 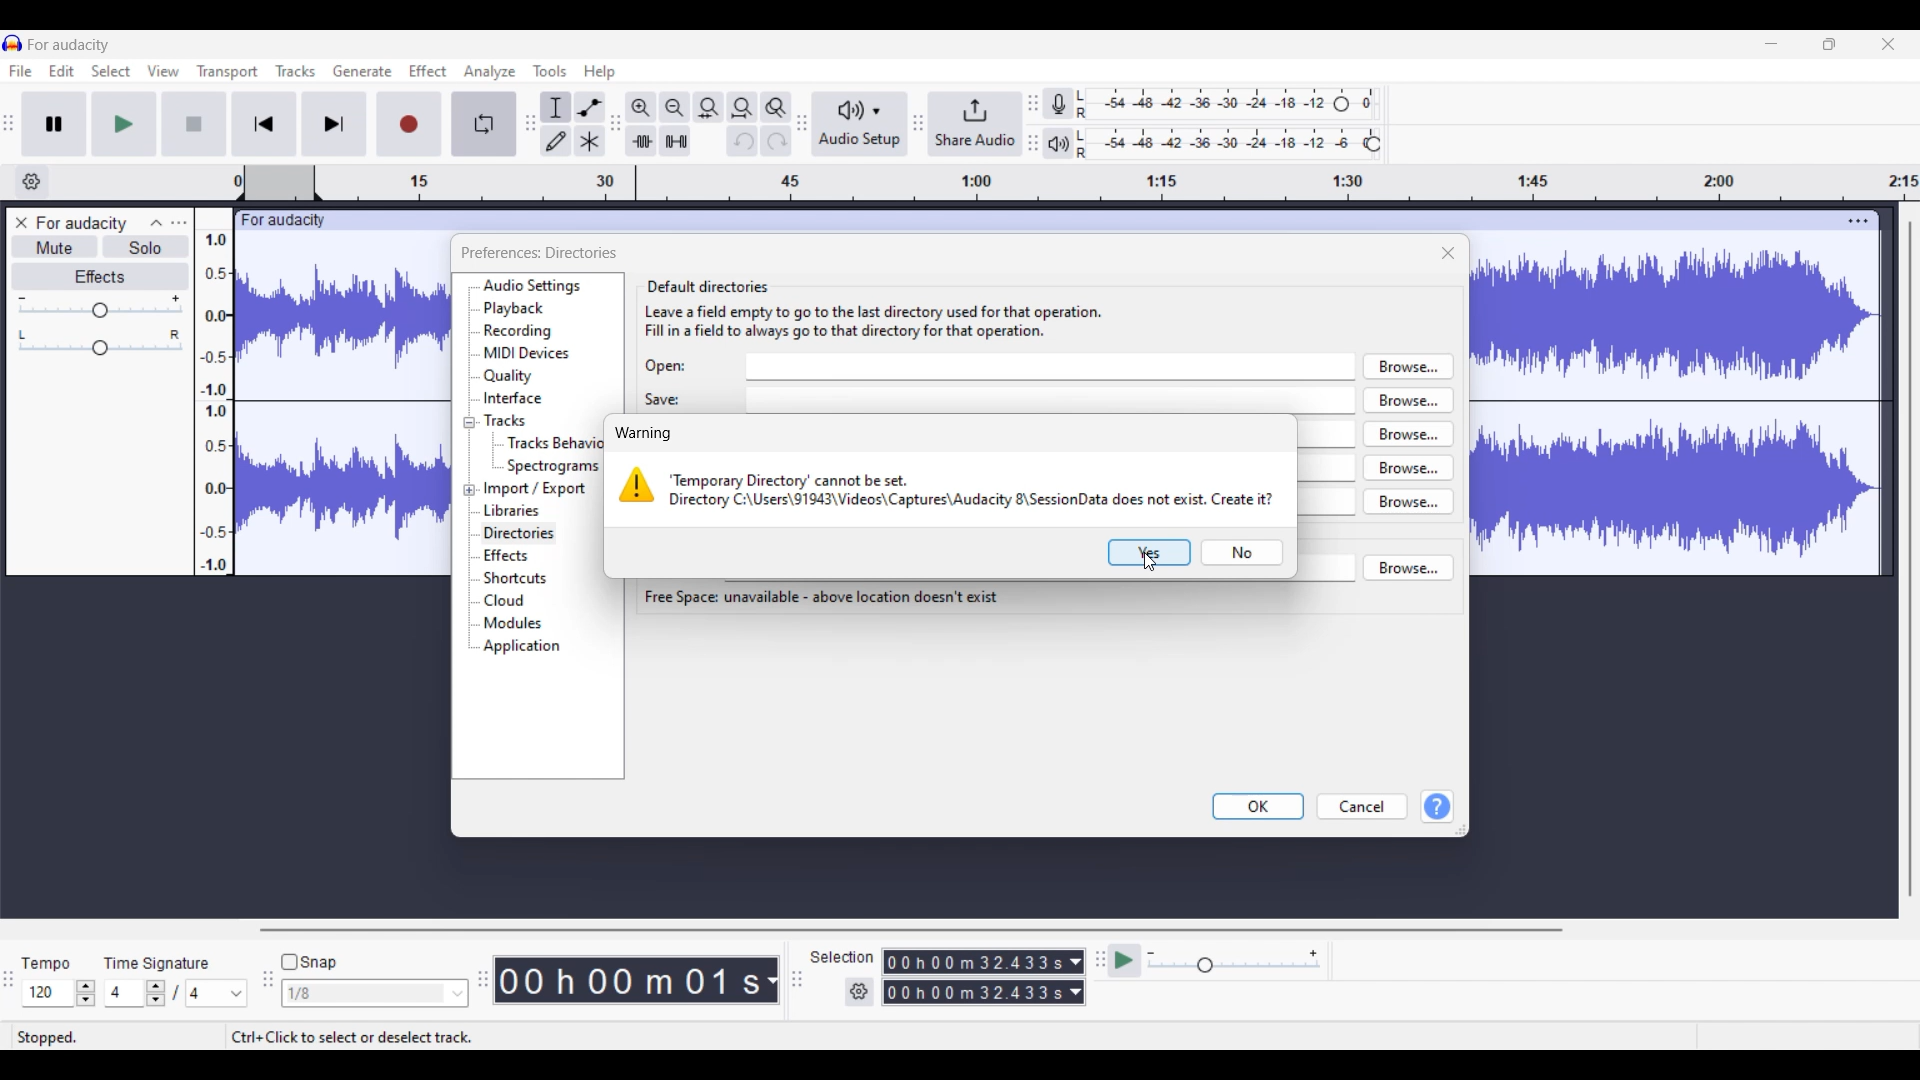 What do you see at coordinates (1859, 221) in the screenshot?
I see `Track settings ` at bounding box center [1859, 221].